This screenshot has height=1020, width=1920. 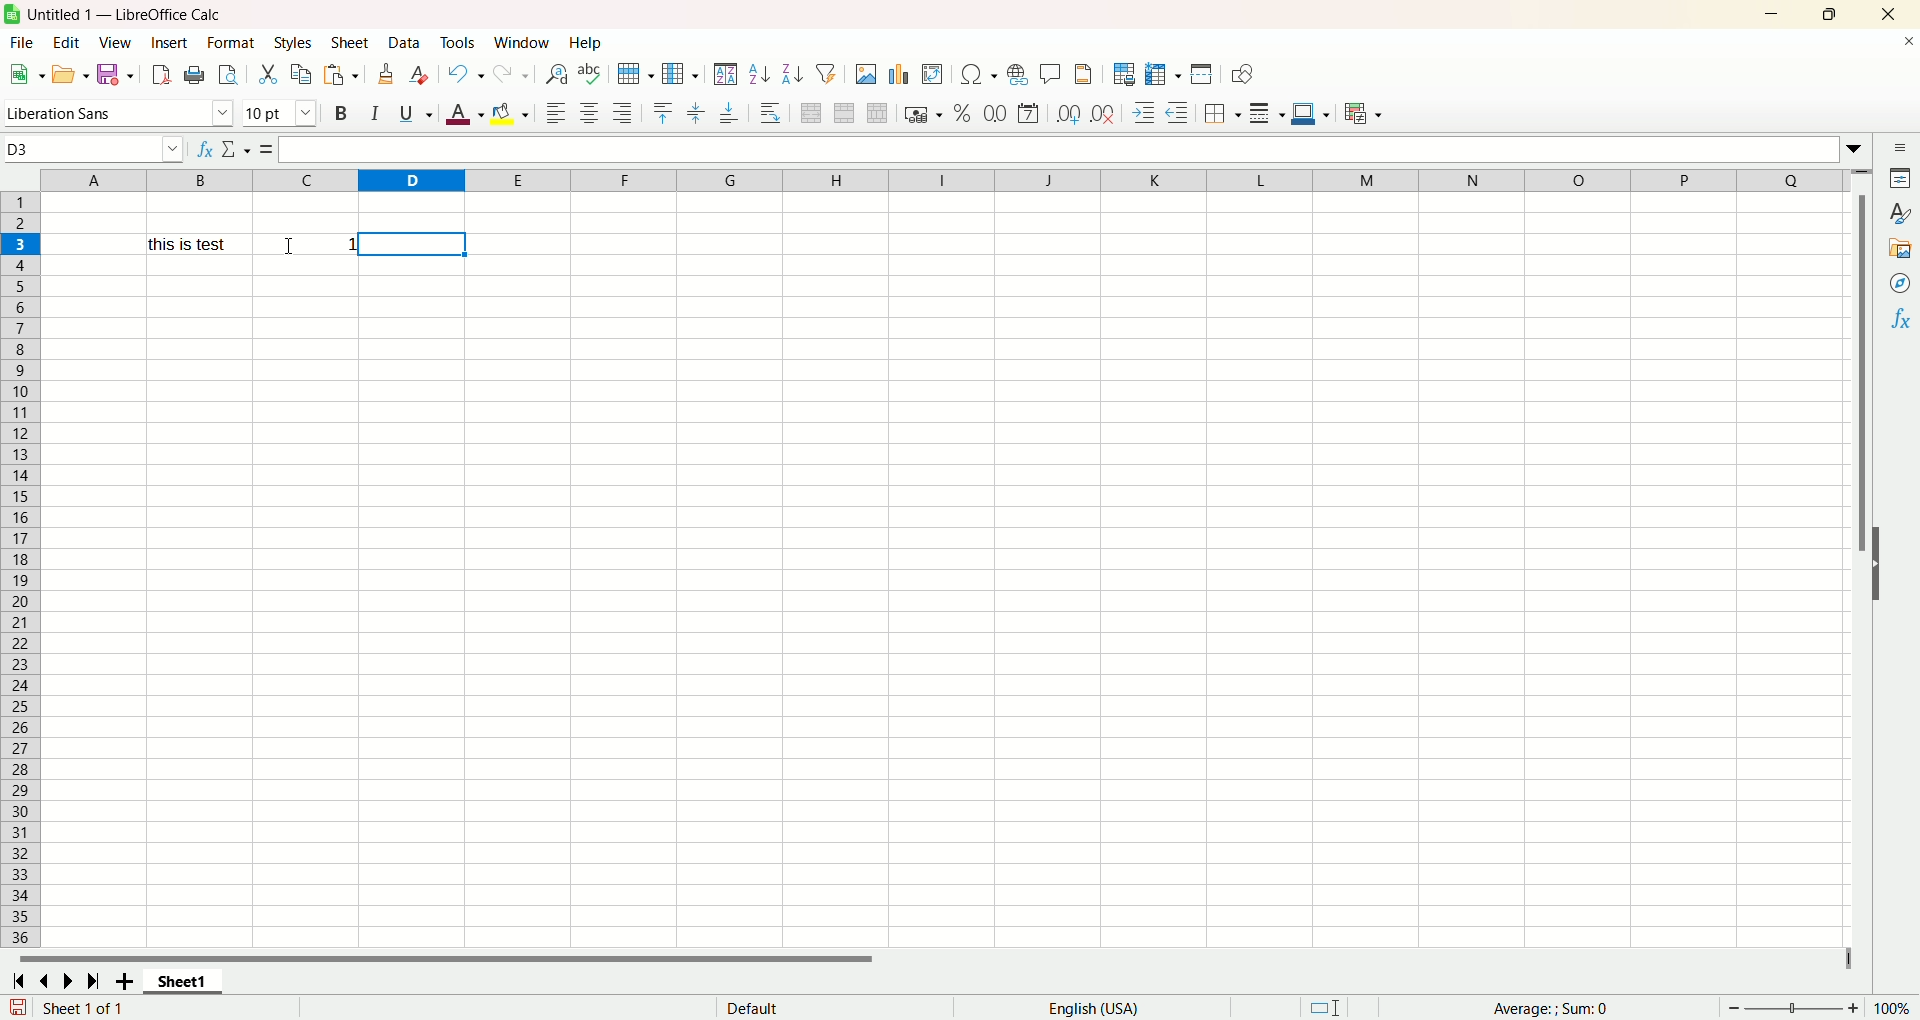 I want to click on header and footer, so click(x=1086, y=74).